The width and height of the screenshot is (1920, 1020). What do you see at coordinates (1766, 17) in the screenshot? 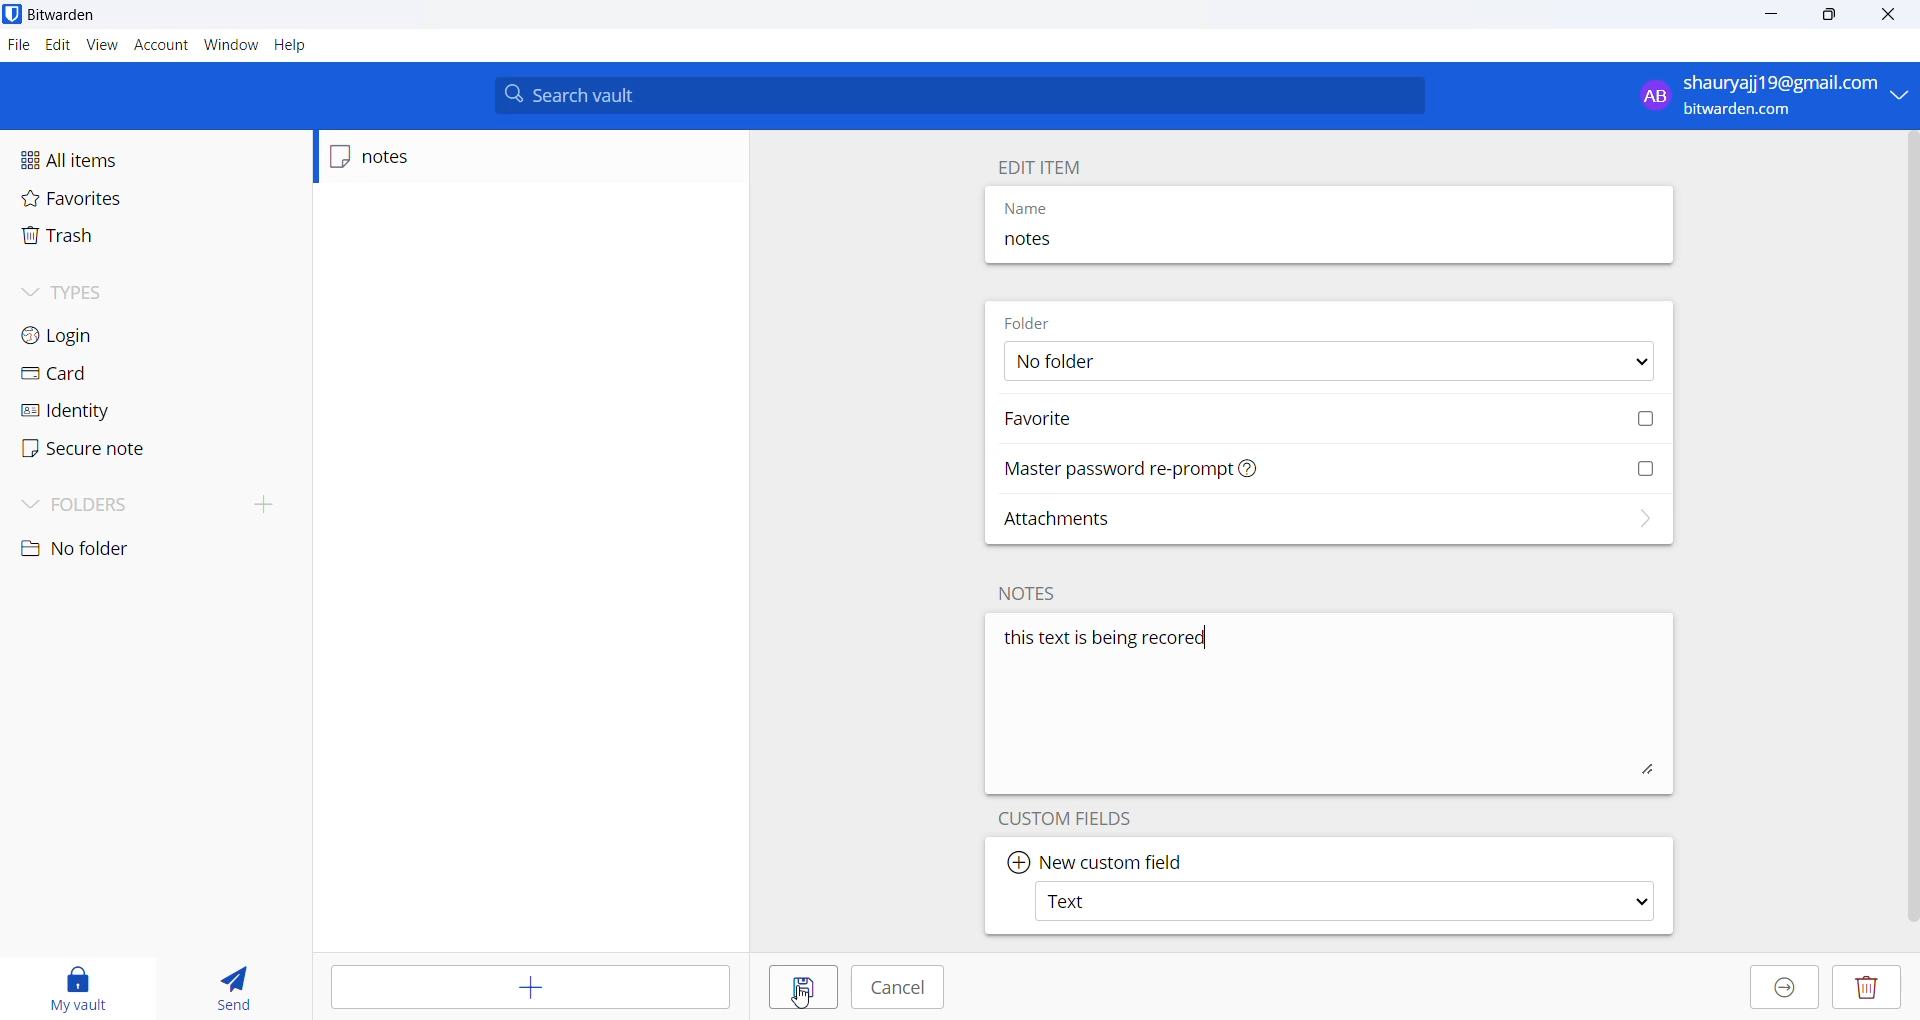
I see `minimize` at bounding box center [1766, 17].